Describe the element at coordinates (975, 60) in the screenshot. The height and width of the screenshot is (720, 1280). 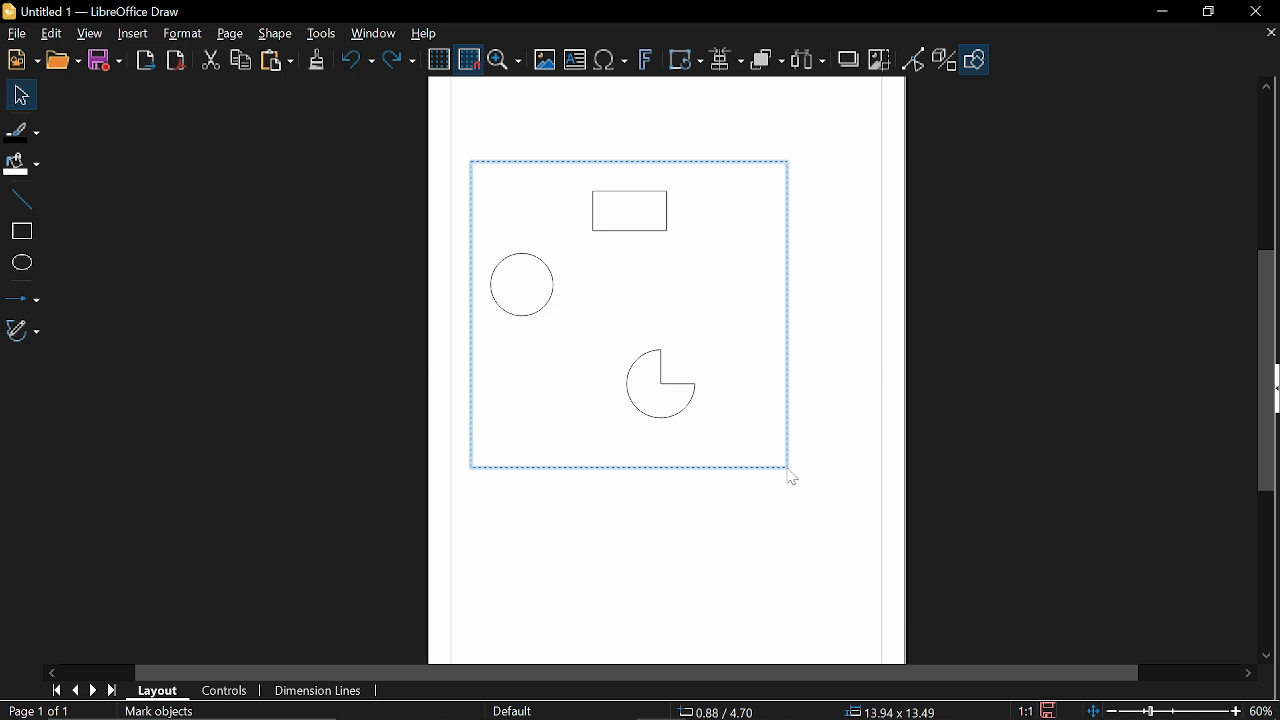
I see `Shapes` at that location.